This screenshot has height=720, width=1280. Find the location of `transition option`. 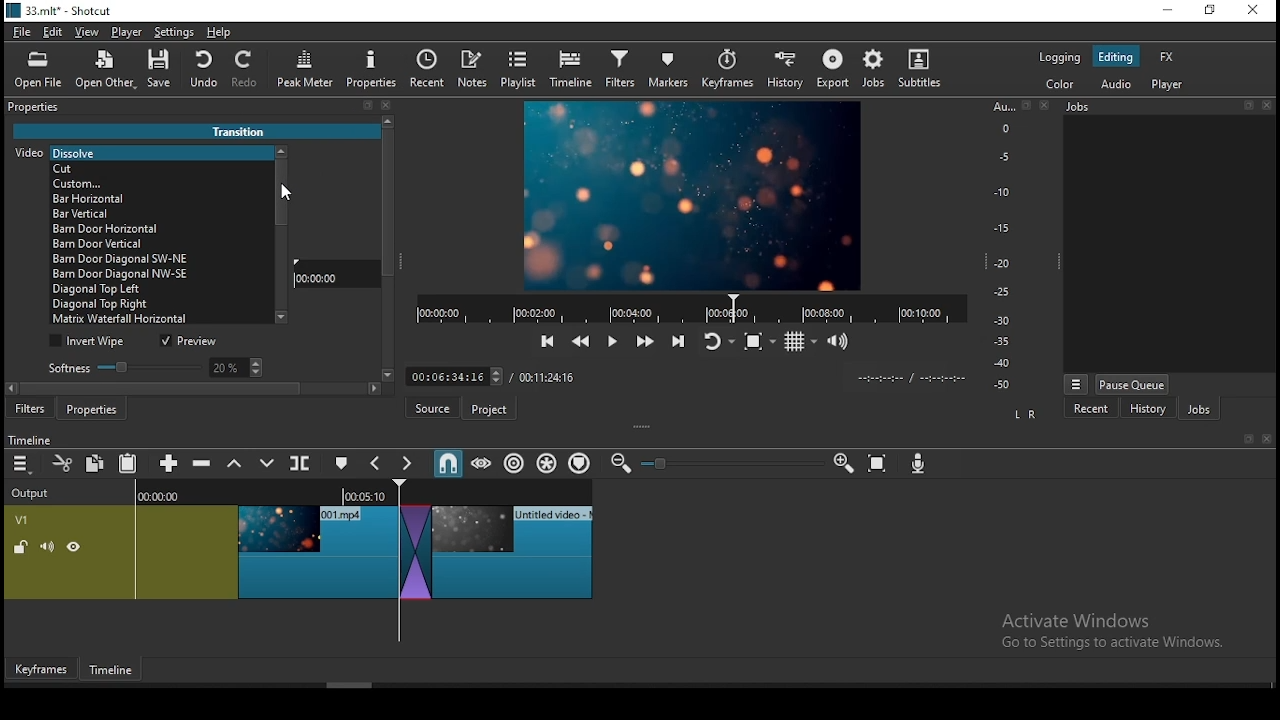

transition option is located at coordinates (162, 290).